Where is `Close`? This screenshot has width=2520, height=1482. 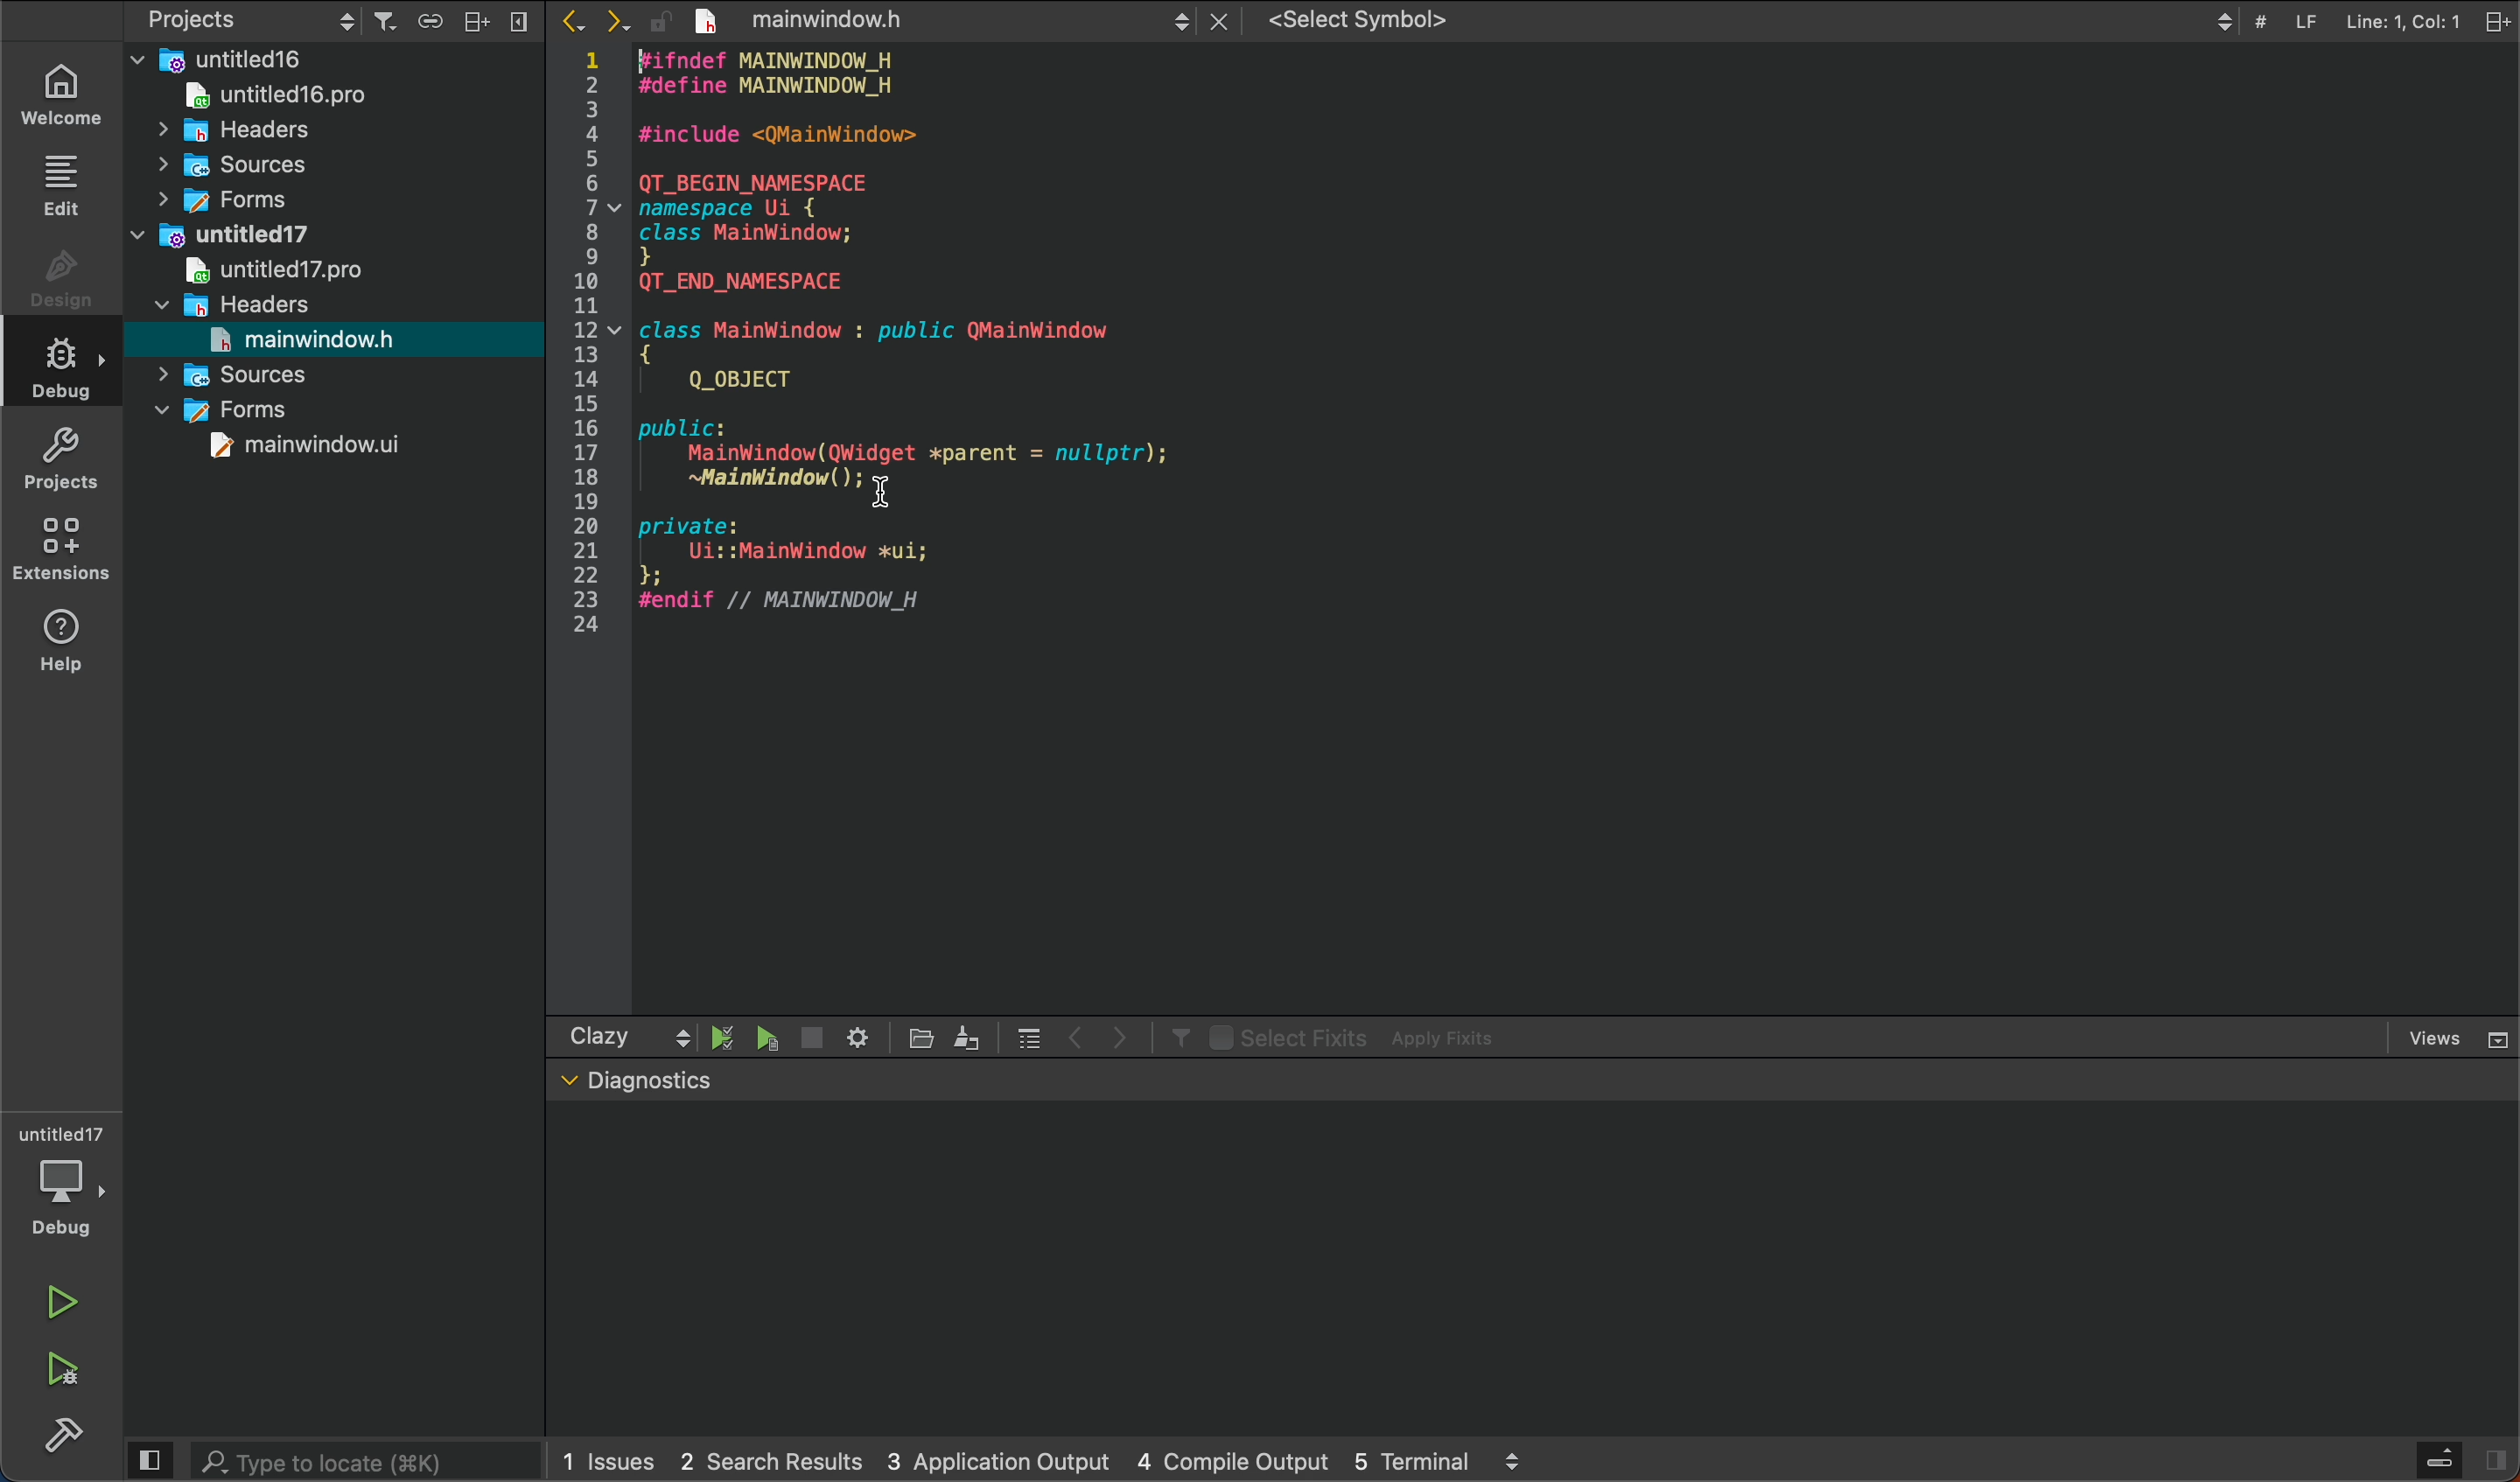
Close is located at coordinates (1224, 22).